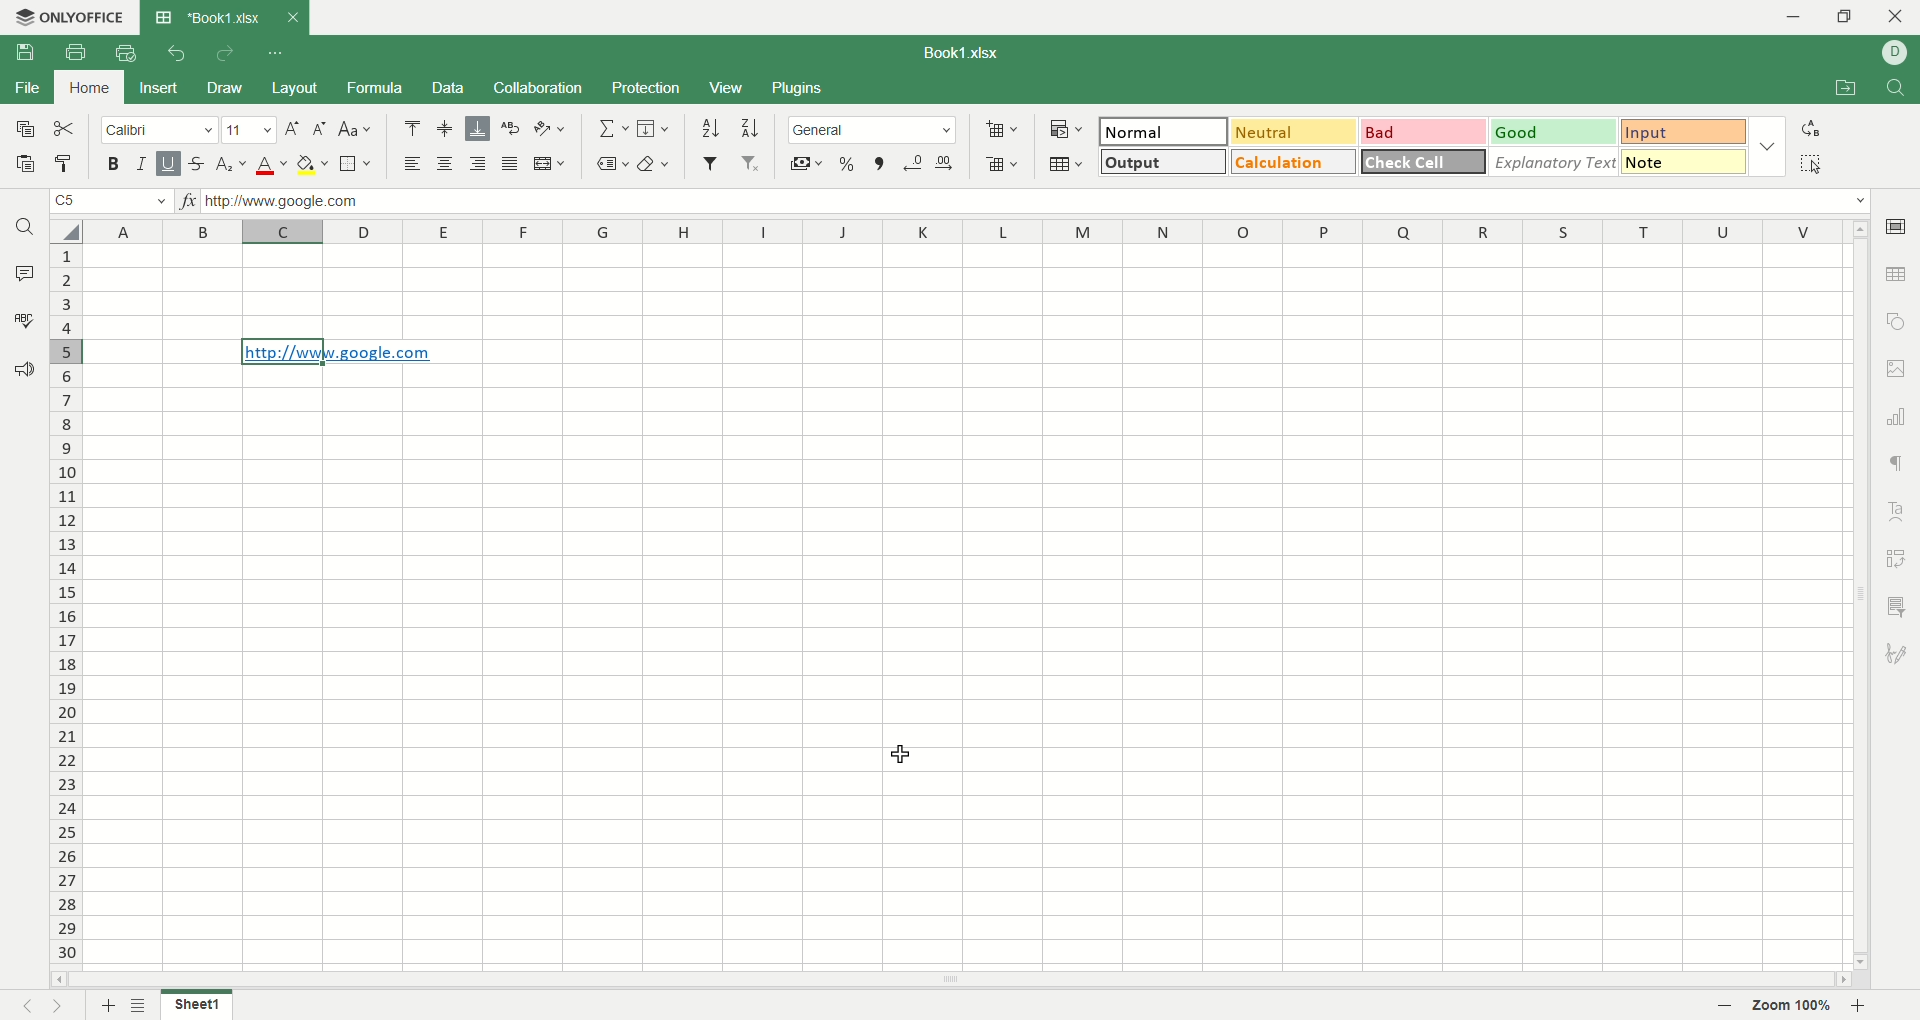 The width and height of the screenshot is (1920, 1020). I want to click on accounting style, so click(806, 163).